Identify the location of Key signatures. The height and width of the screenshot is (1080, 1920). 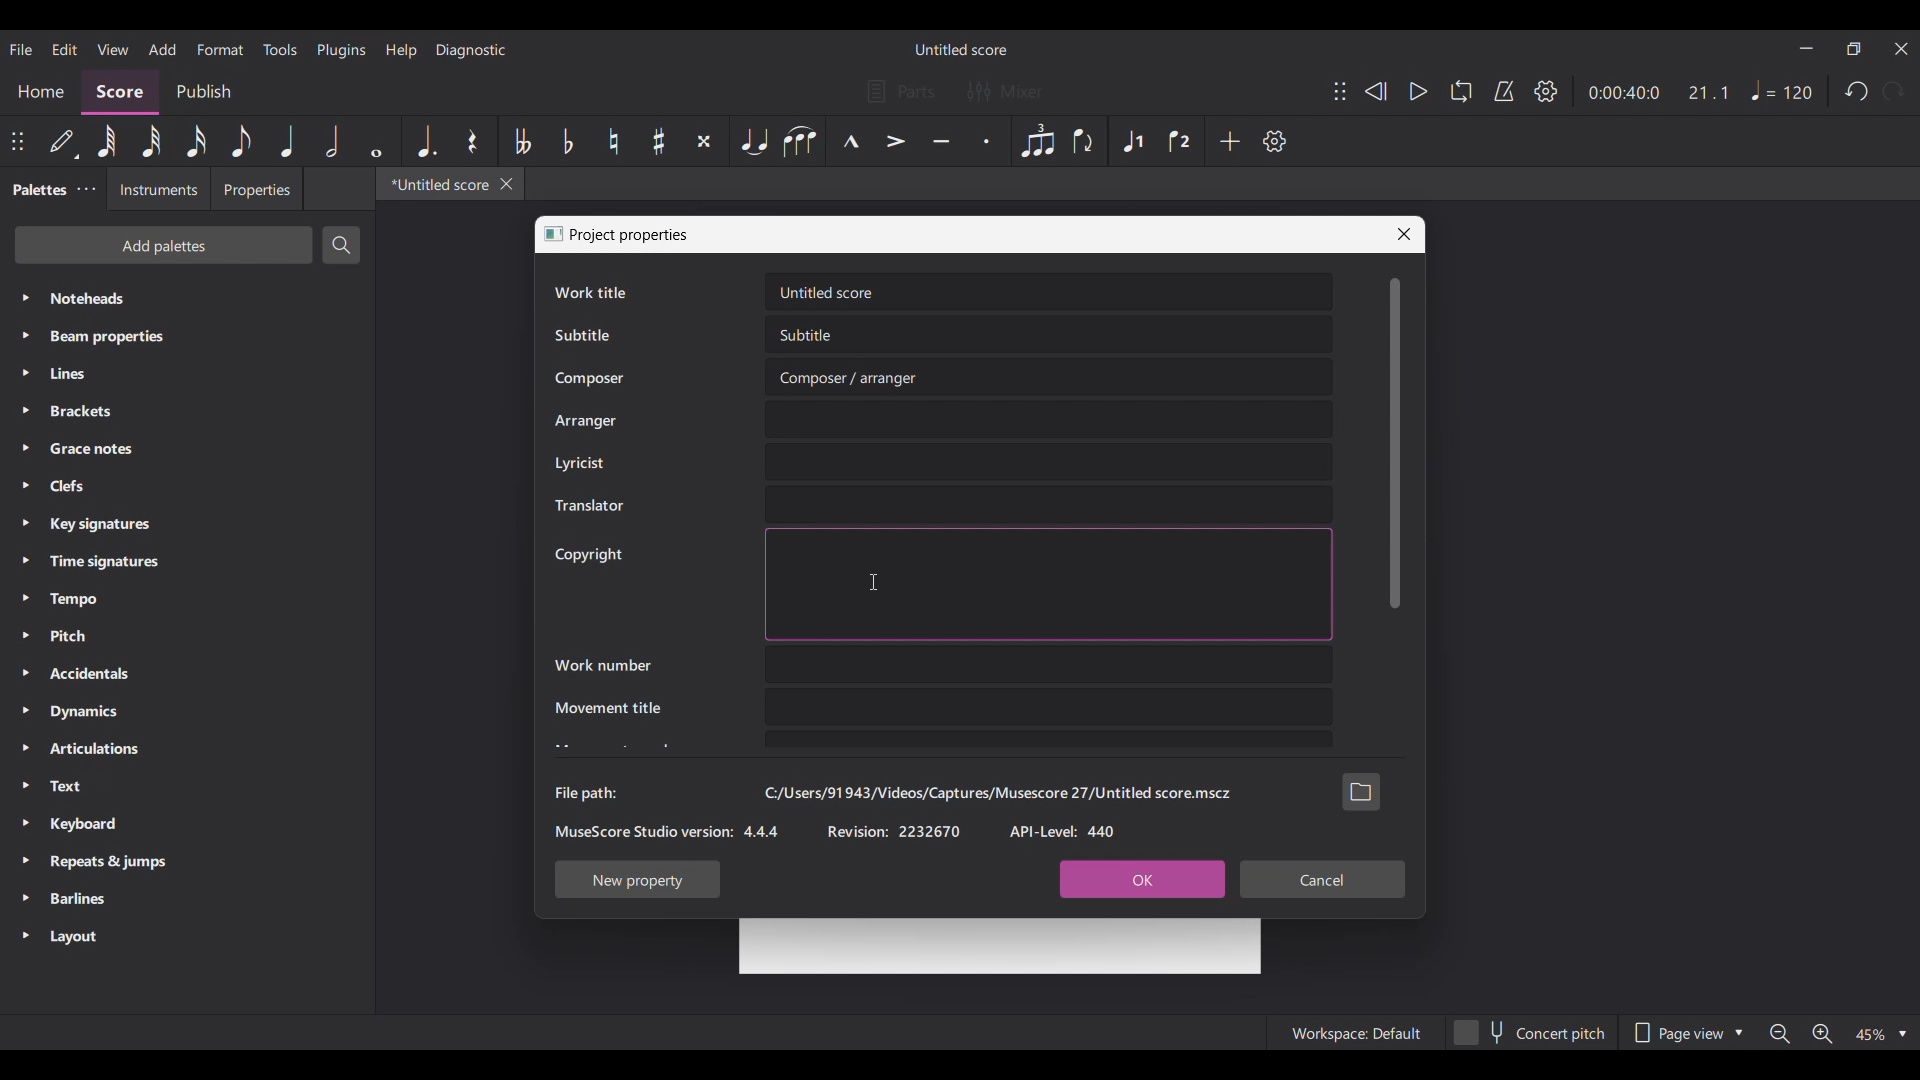
(188, 524).